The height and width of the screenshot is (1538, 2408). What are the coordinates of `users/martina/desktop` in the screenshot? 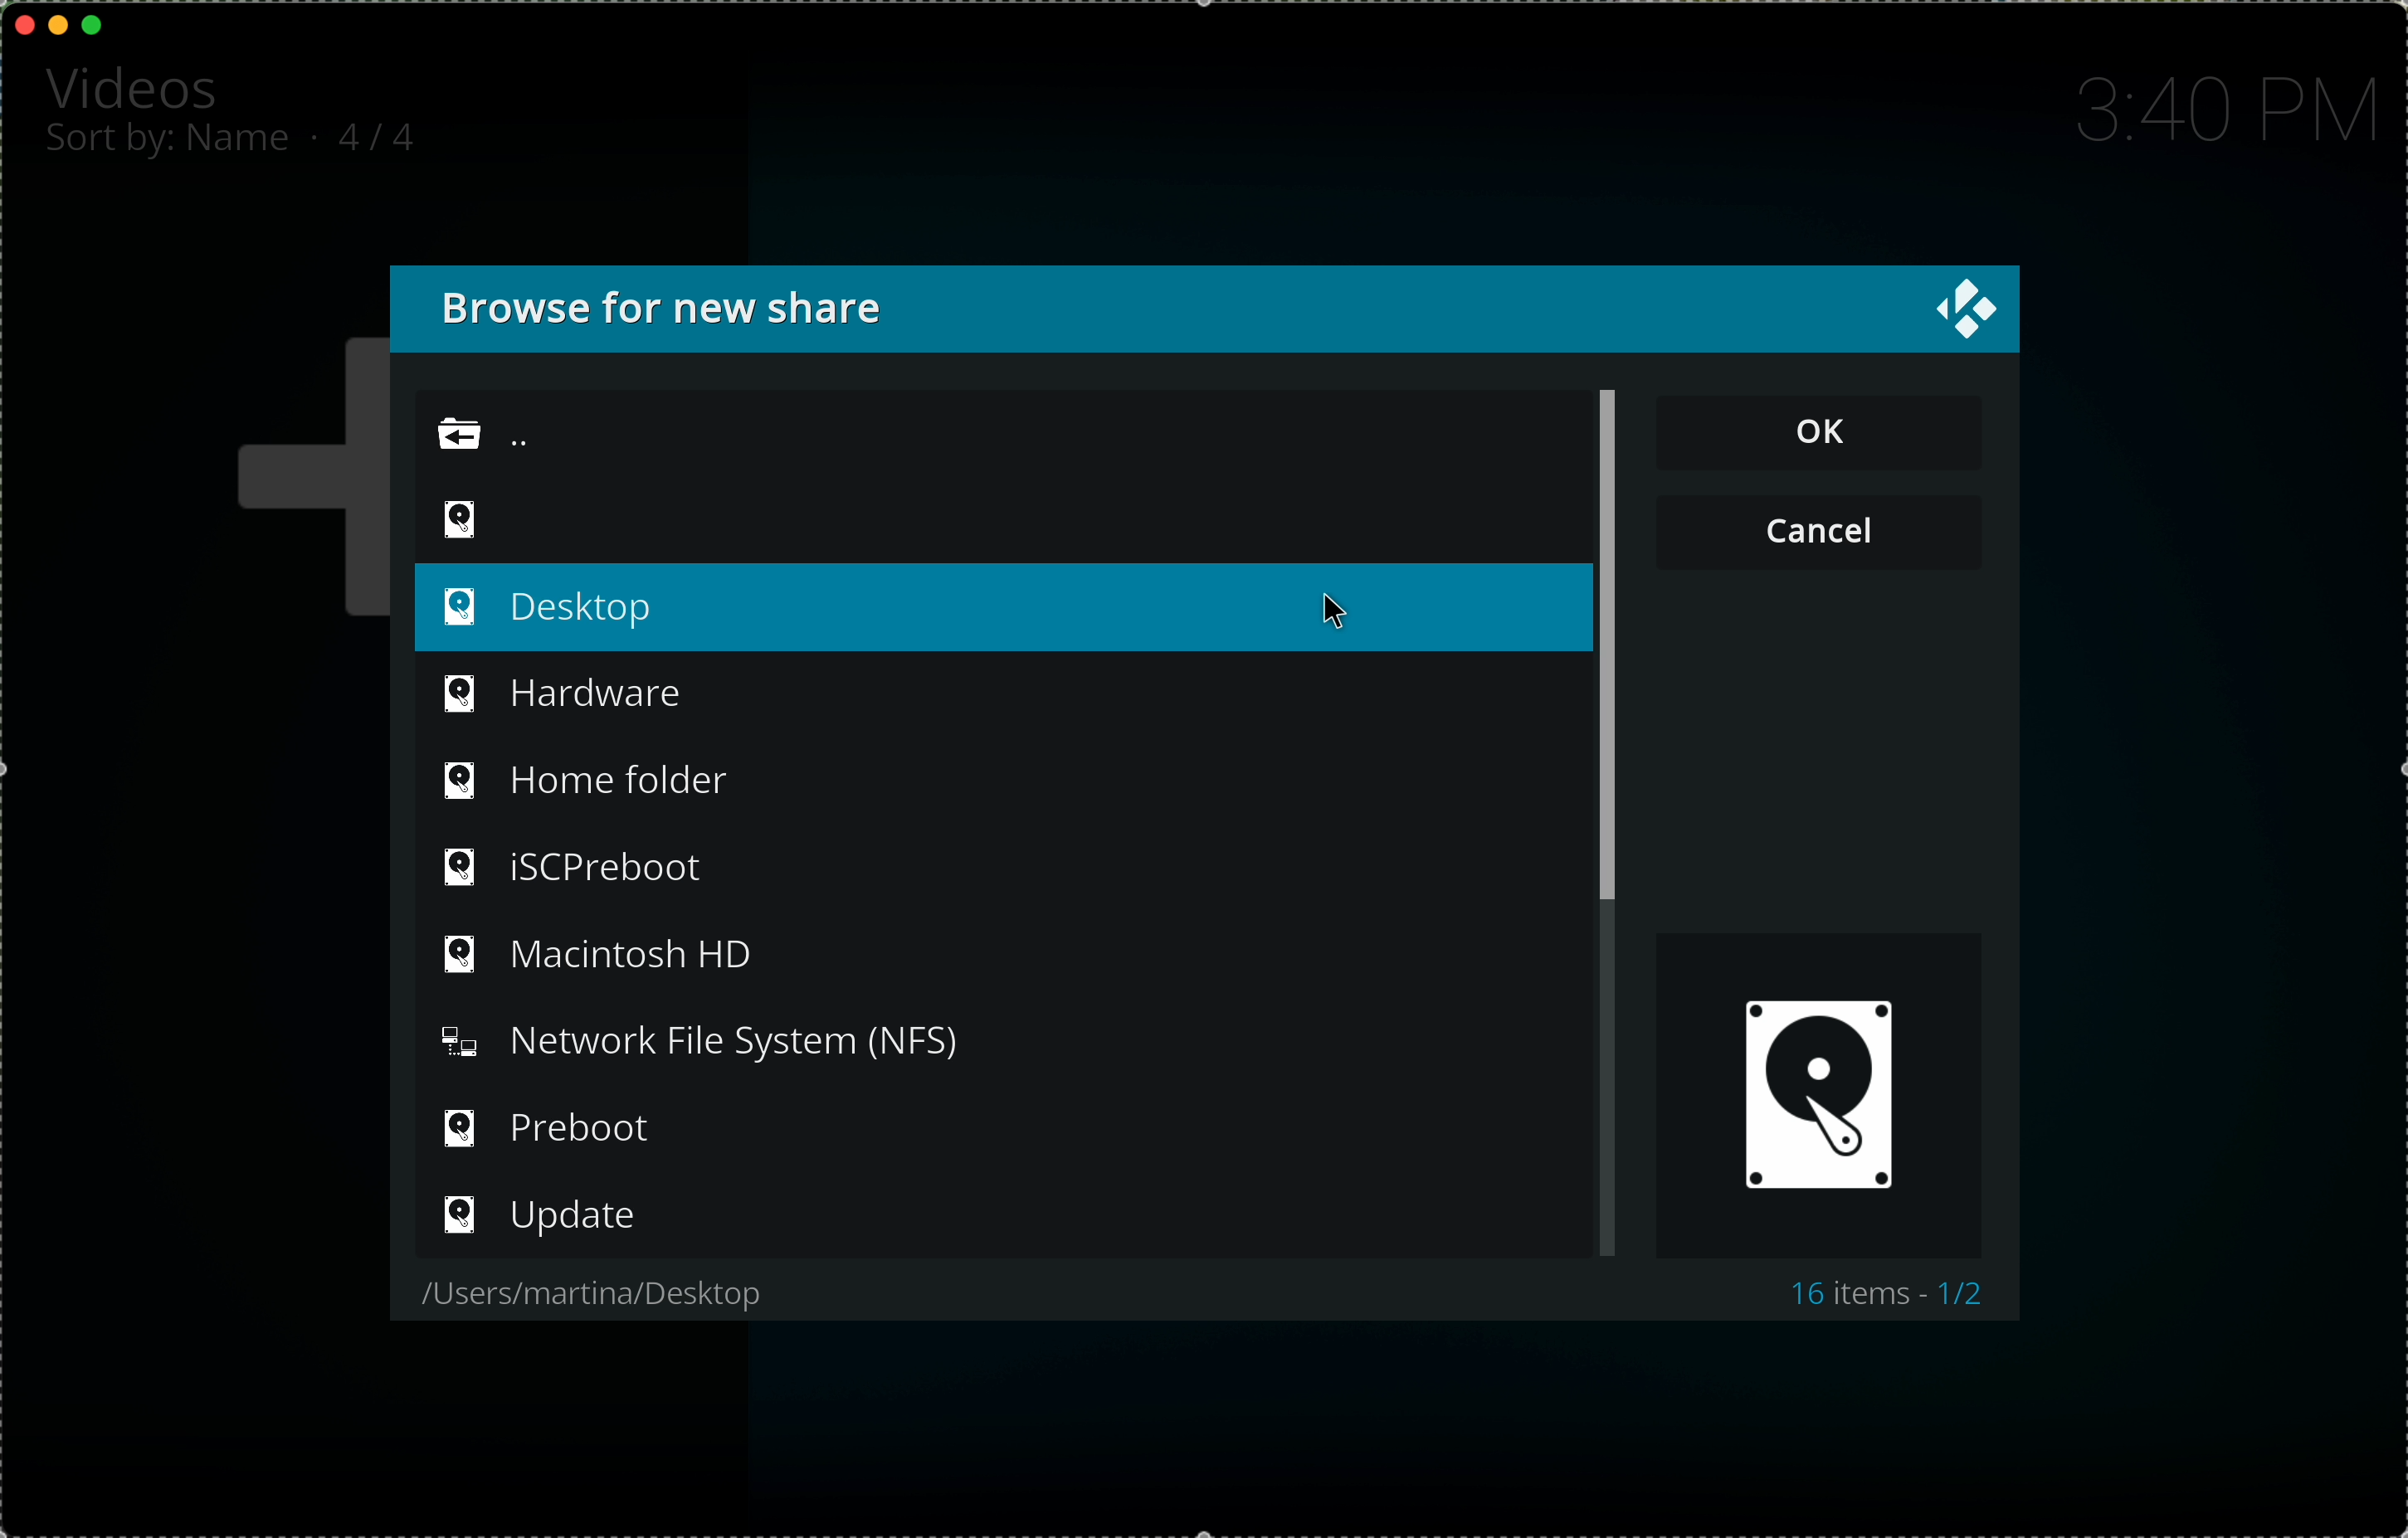 It's located at (587, 1290).